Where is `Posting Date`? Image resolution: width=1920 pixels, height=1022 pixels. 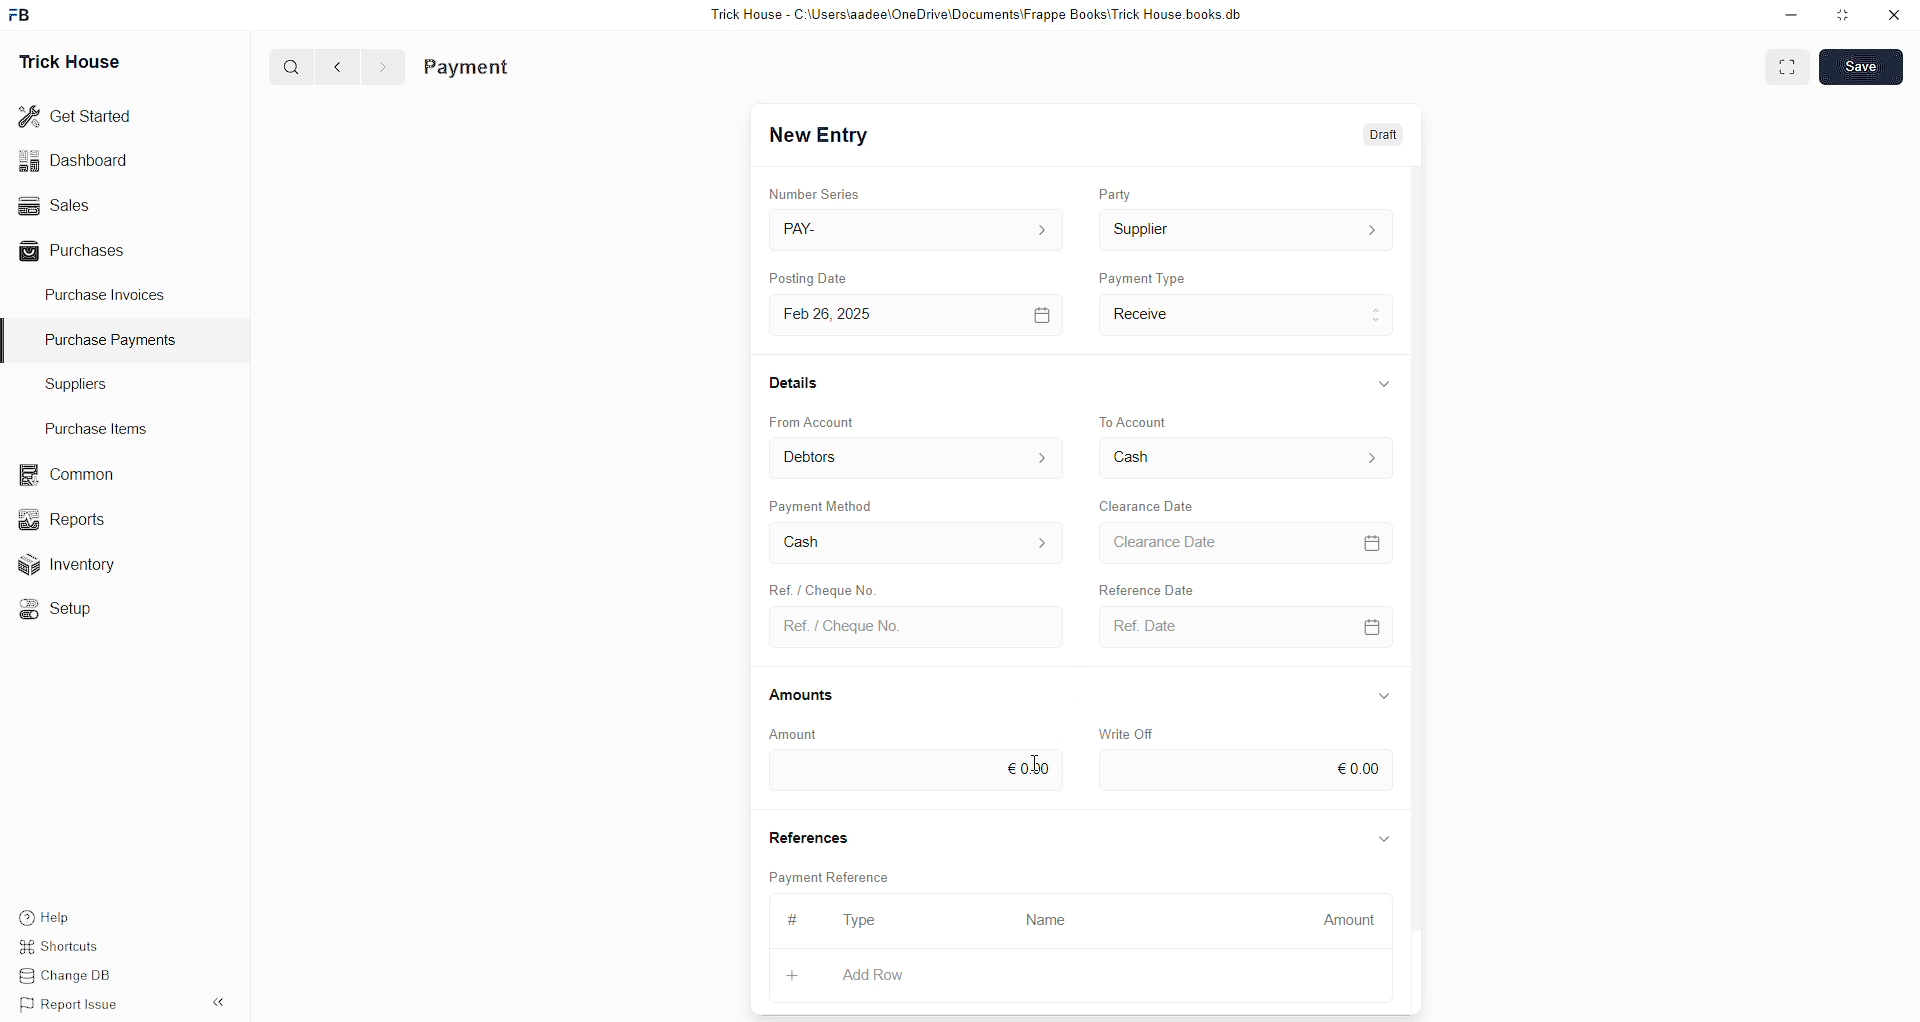
Posting Date is located at coordinates (823, 275).